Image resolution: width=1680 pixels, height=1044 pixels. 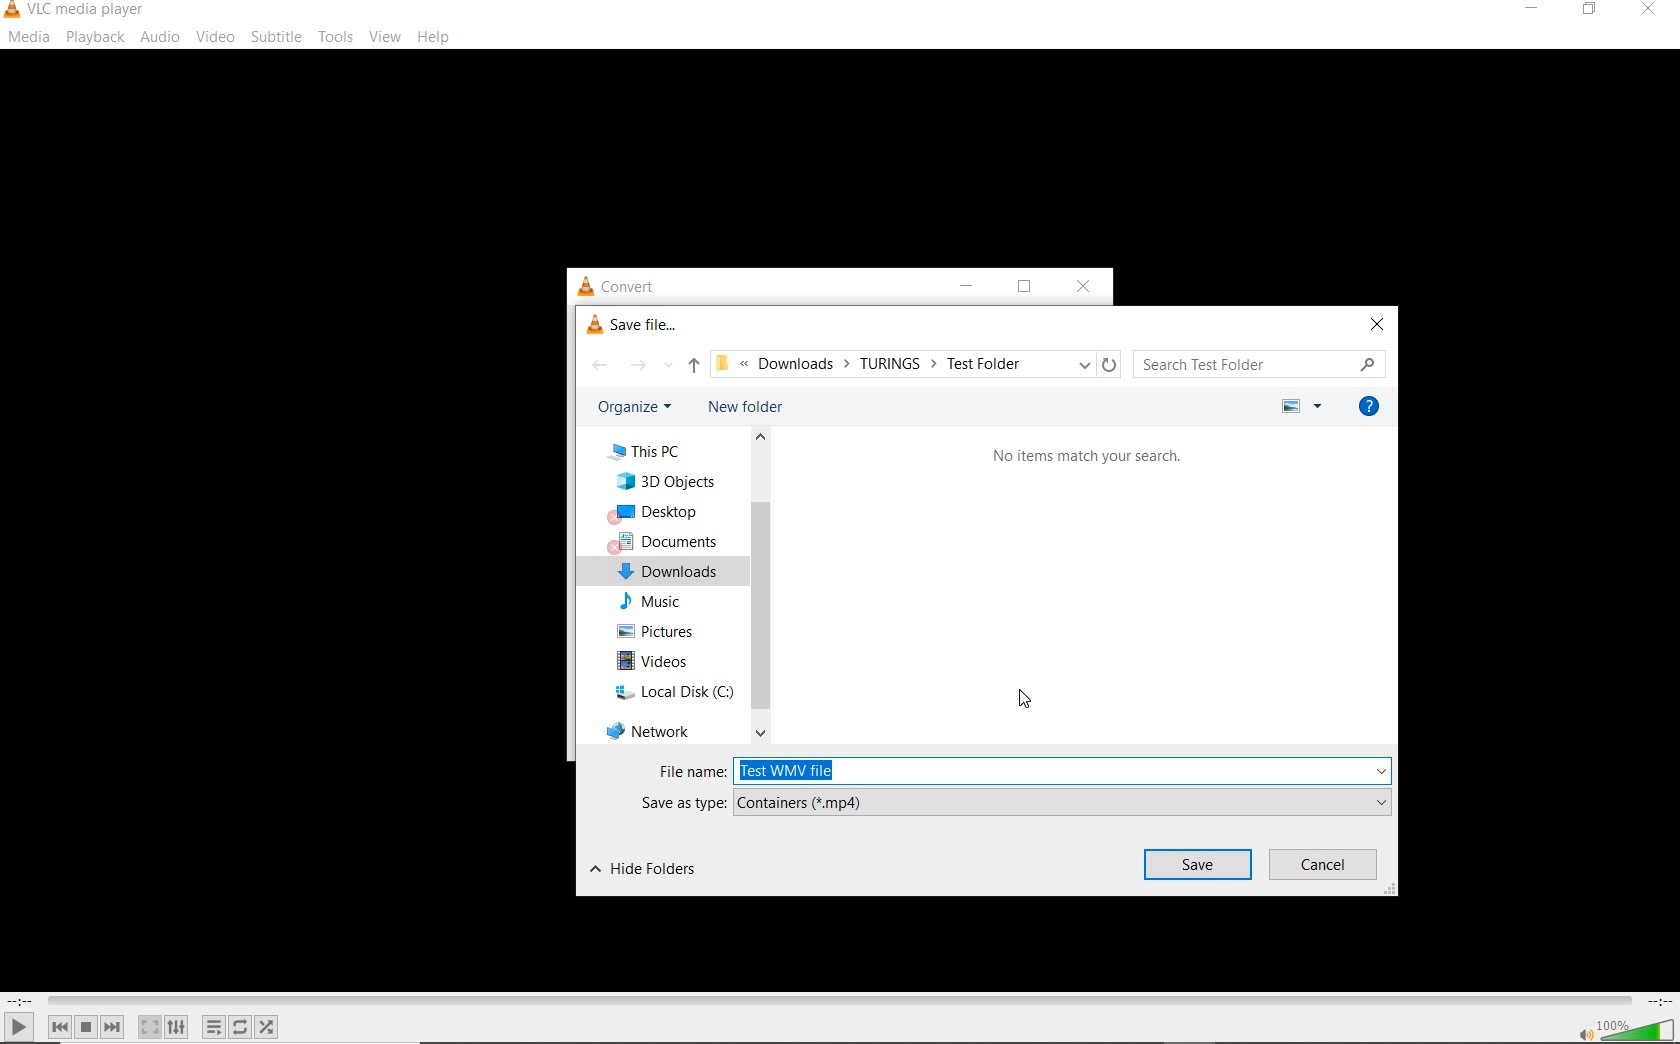 I want to click on local disk (C:), so click(x=669, y=691).